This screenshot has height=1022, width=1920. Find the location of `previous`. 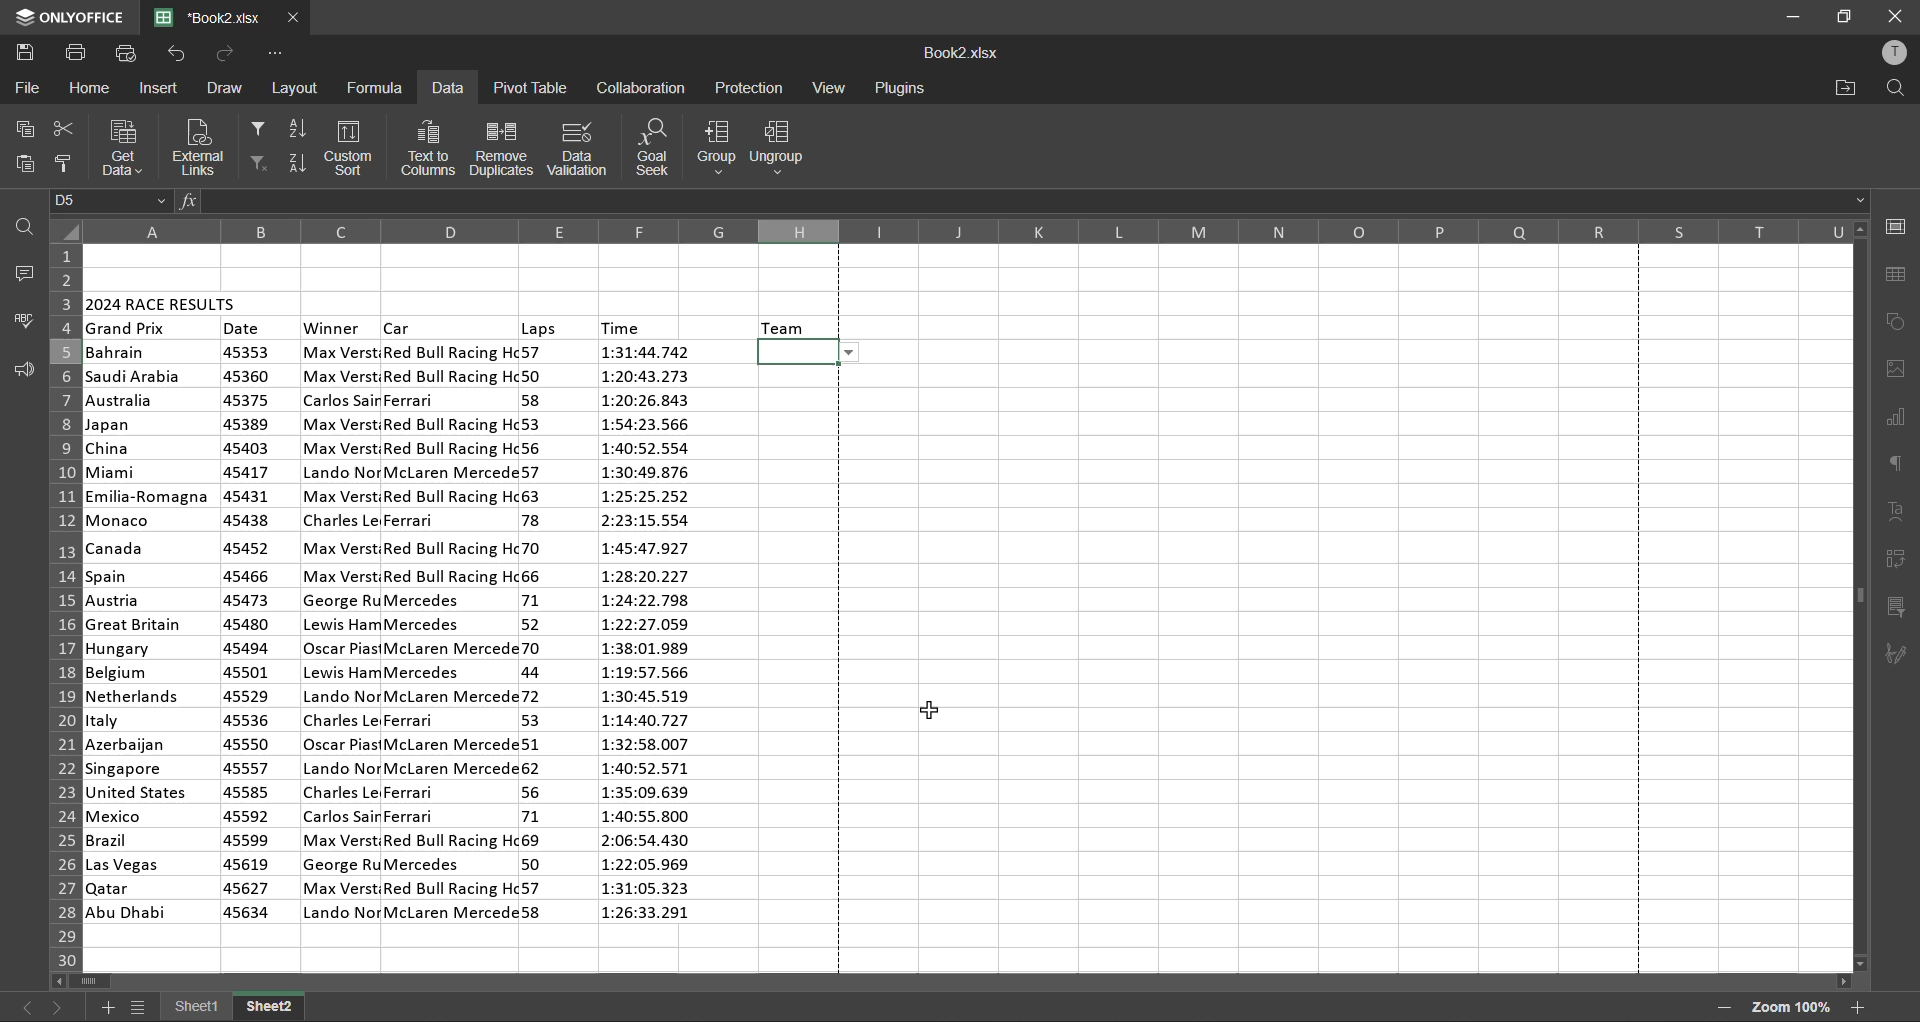

previous is located at coordinates (25, 1006).